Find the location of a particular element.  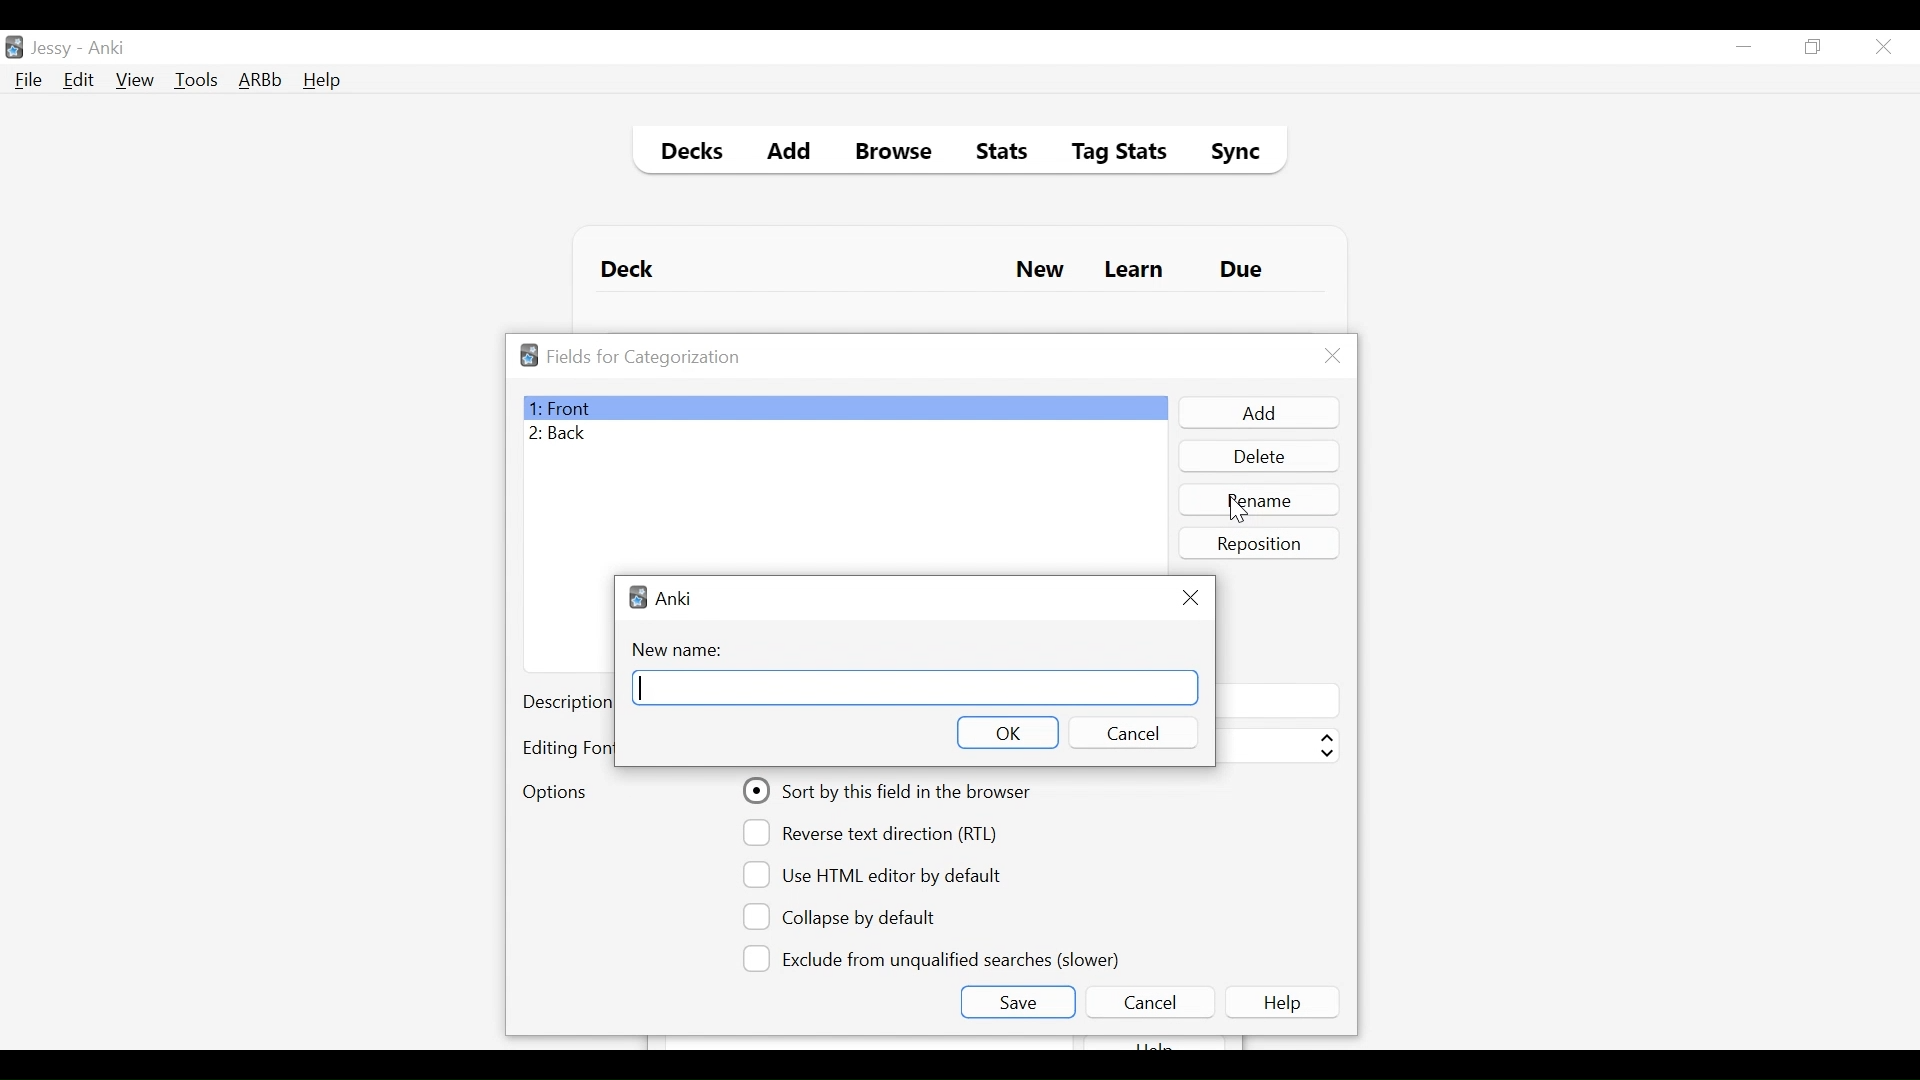

Reposition is located at coordinates (1261, 543).